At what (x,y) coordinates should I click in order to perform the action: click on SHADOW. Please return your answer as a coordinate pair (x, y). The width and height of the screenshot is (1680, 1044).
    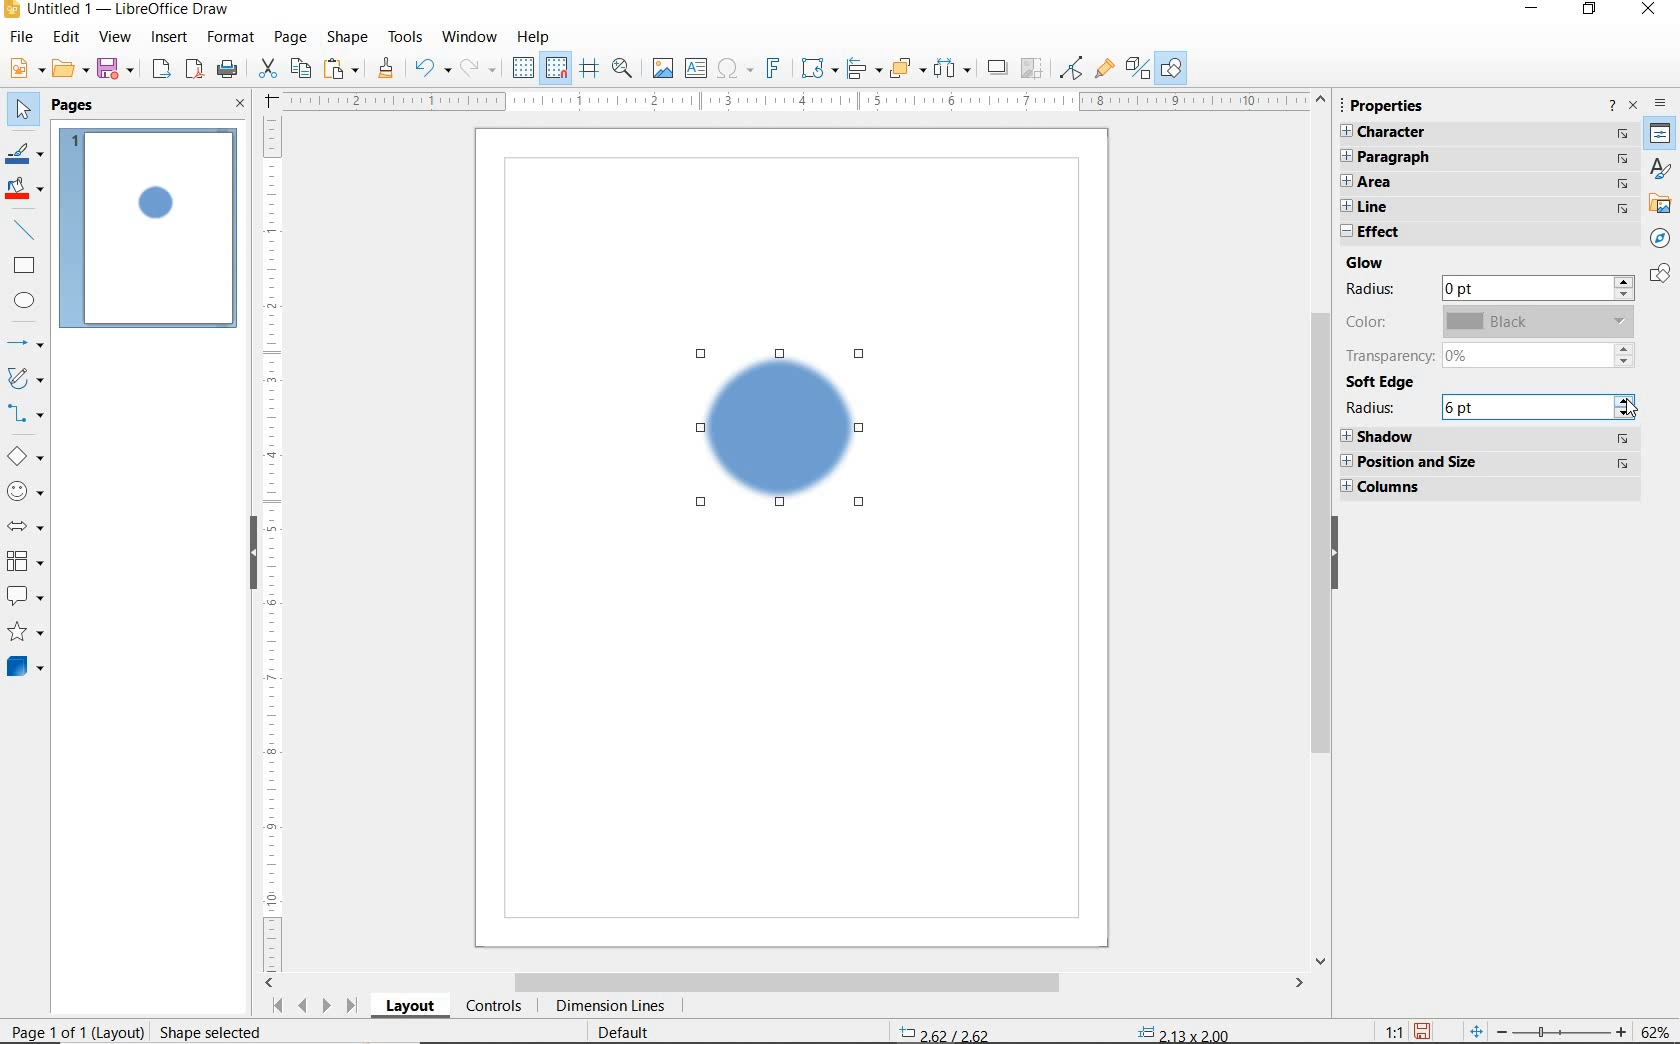
    Looking at the image, I should click on (997, 68).